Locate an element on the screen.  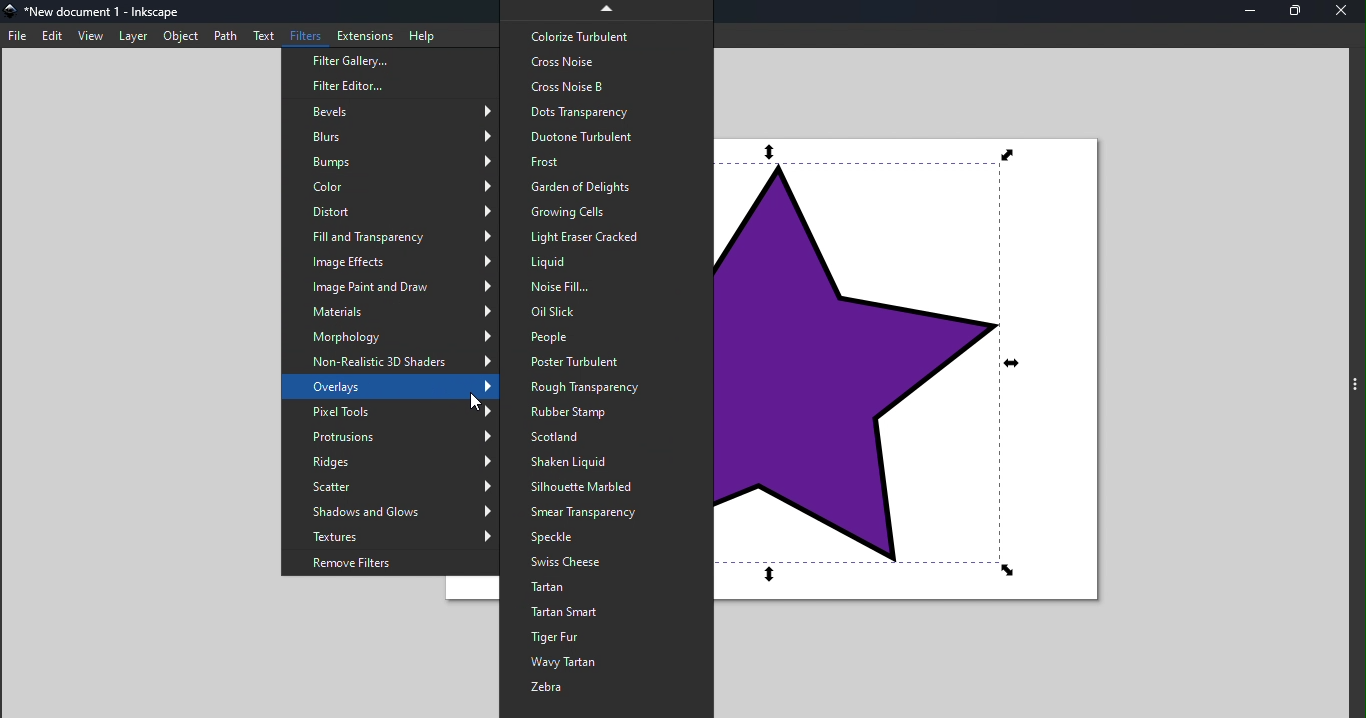
Object is located at coordinates (181, 37).